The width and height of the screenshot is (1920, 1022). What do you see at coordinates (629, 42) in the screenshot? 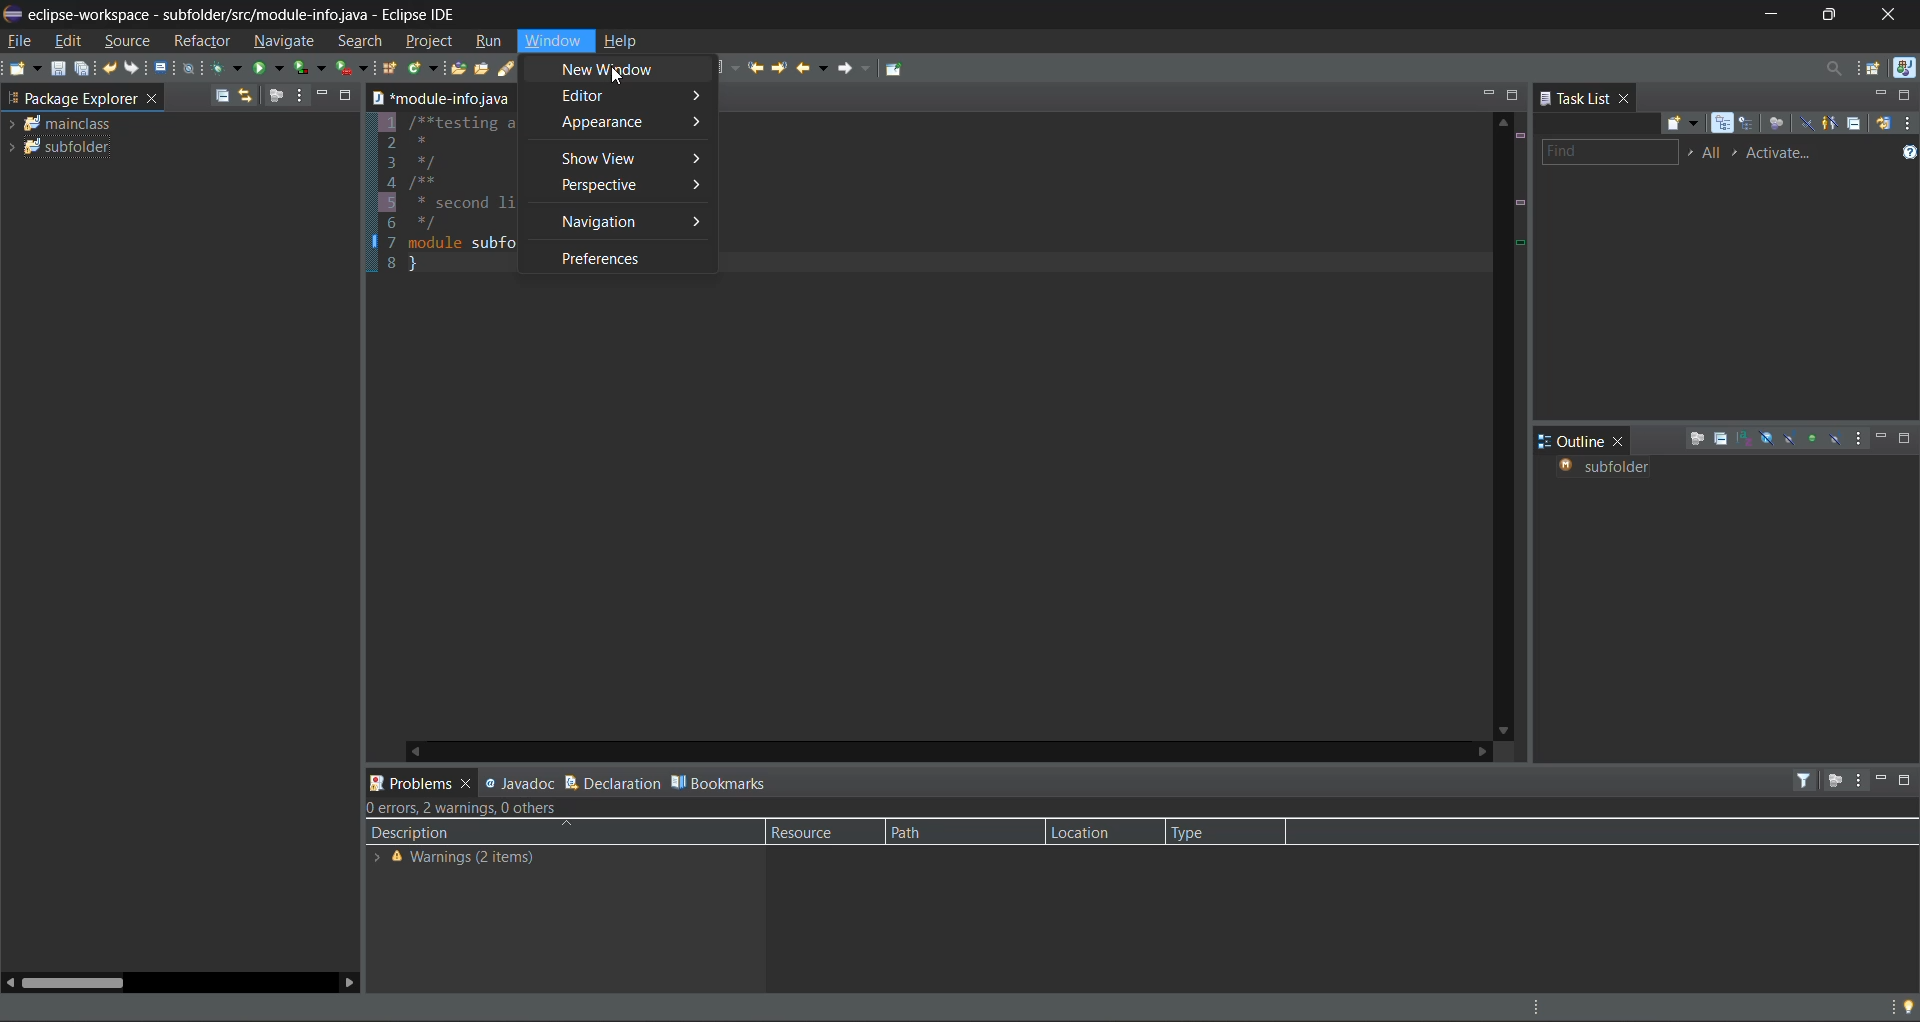
I see `help` at bounding box center [629, 42].